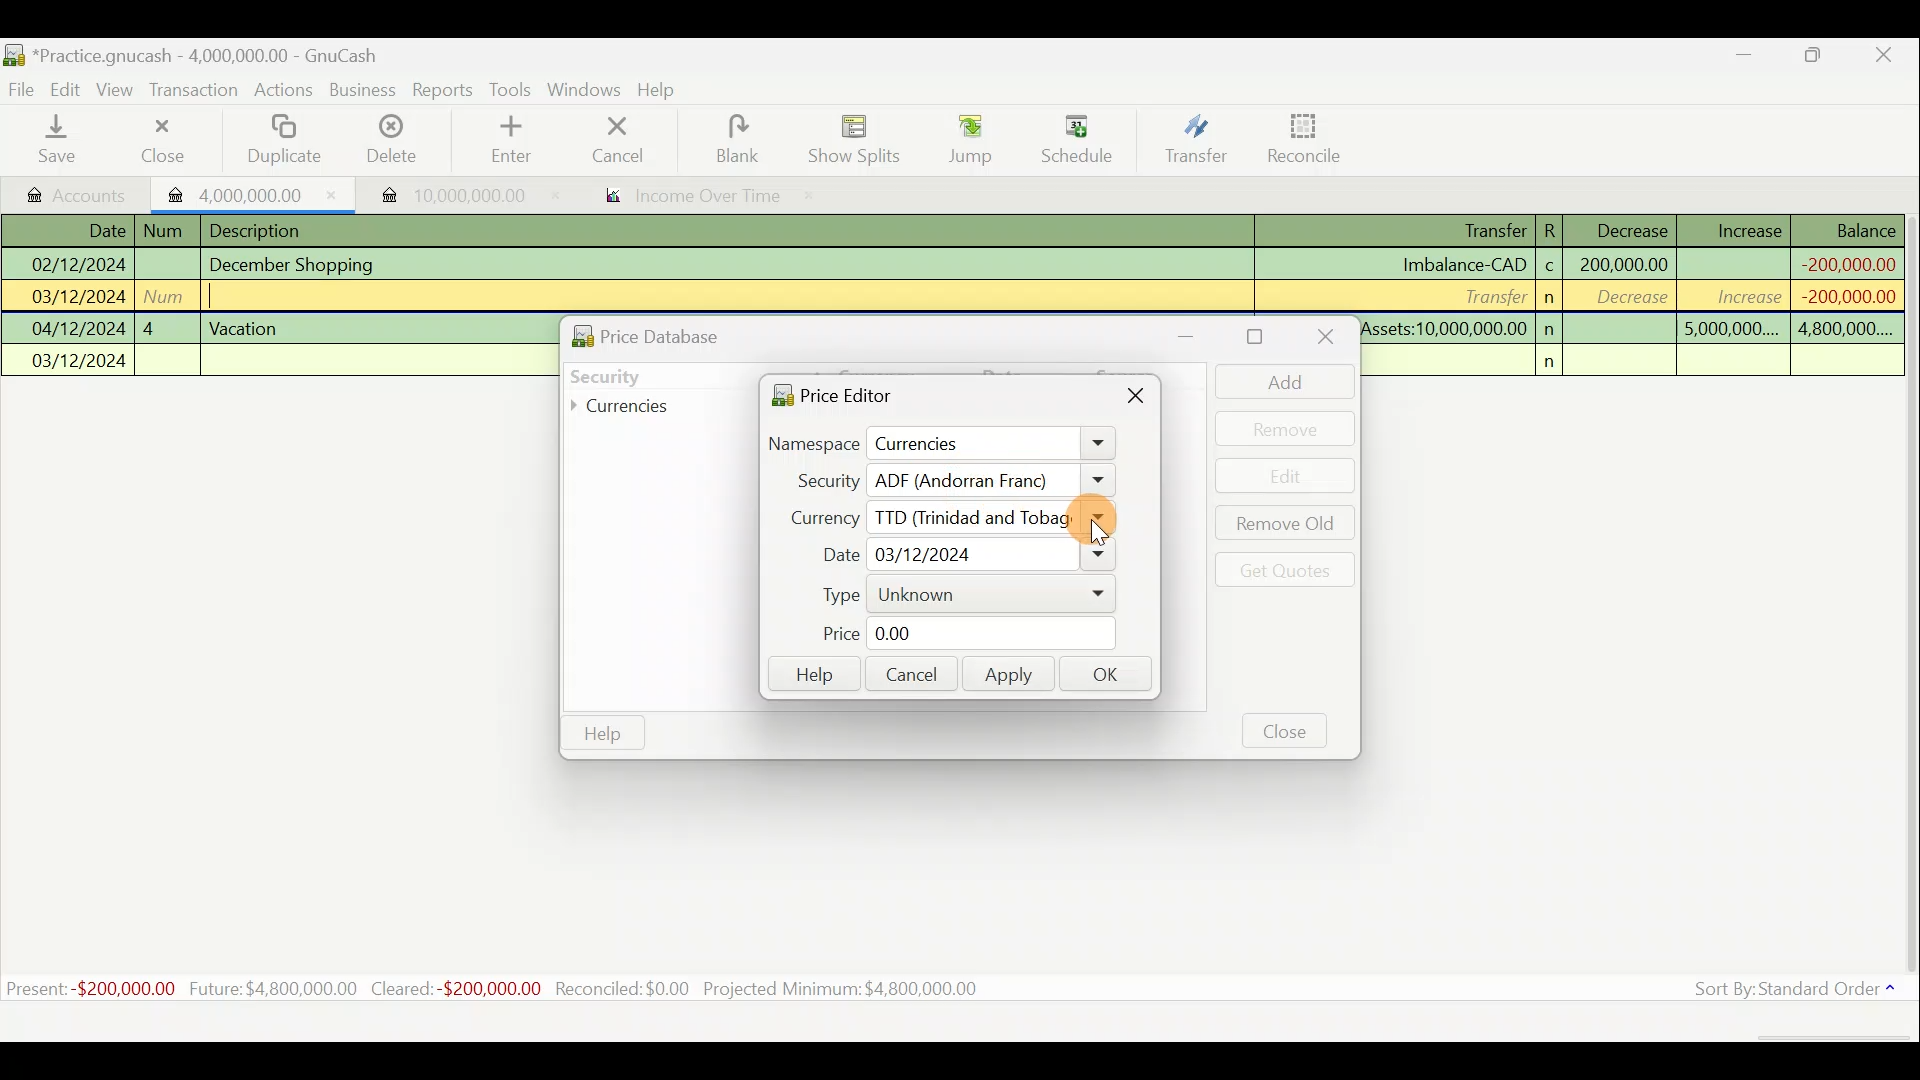  What do you see at coordinates (634, 407) in the screenshot?
I see `Currencies` at bounding box center [634, 407].